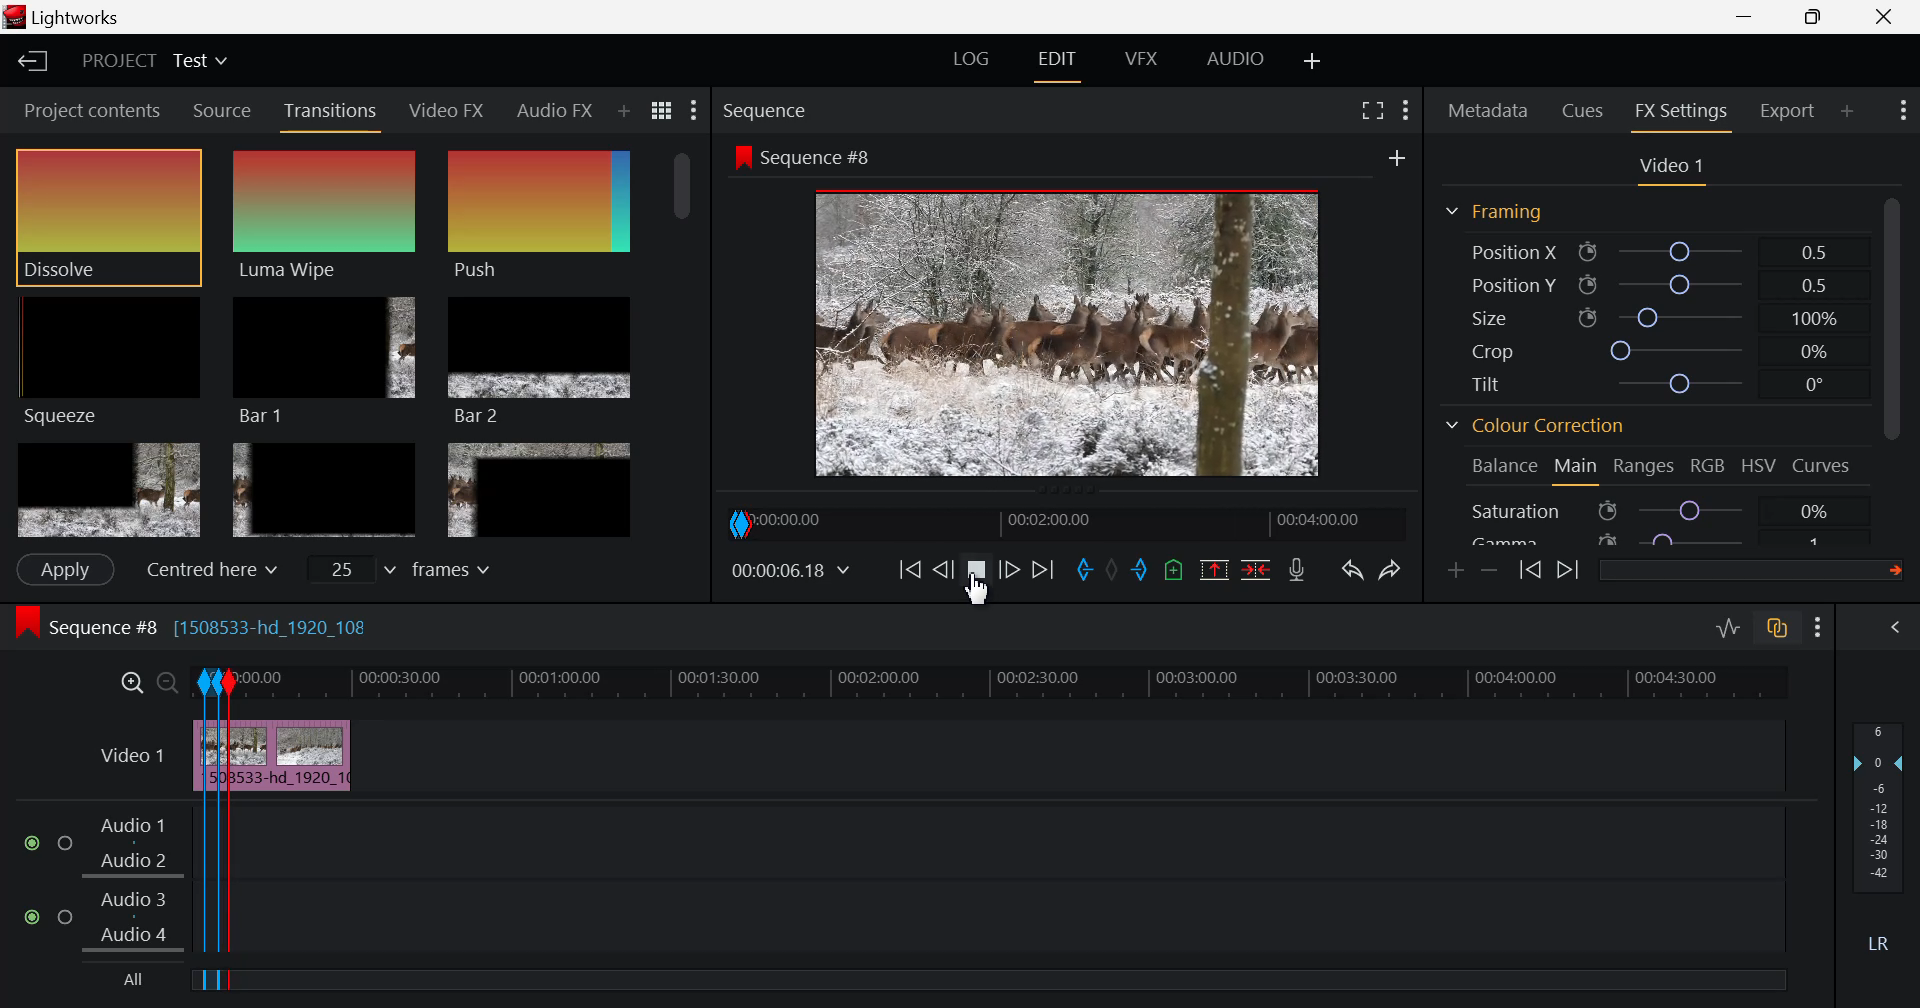 This screenshot has height=1008, width=1920. What do you see at coordinates (1091, 682) in the screenshot?
I see `Project Timeline` at bounding box center [1091, 682].